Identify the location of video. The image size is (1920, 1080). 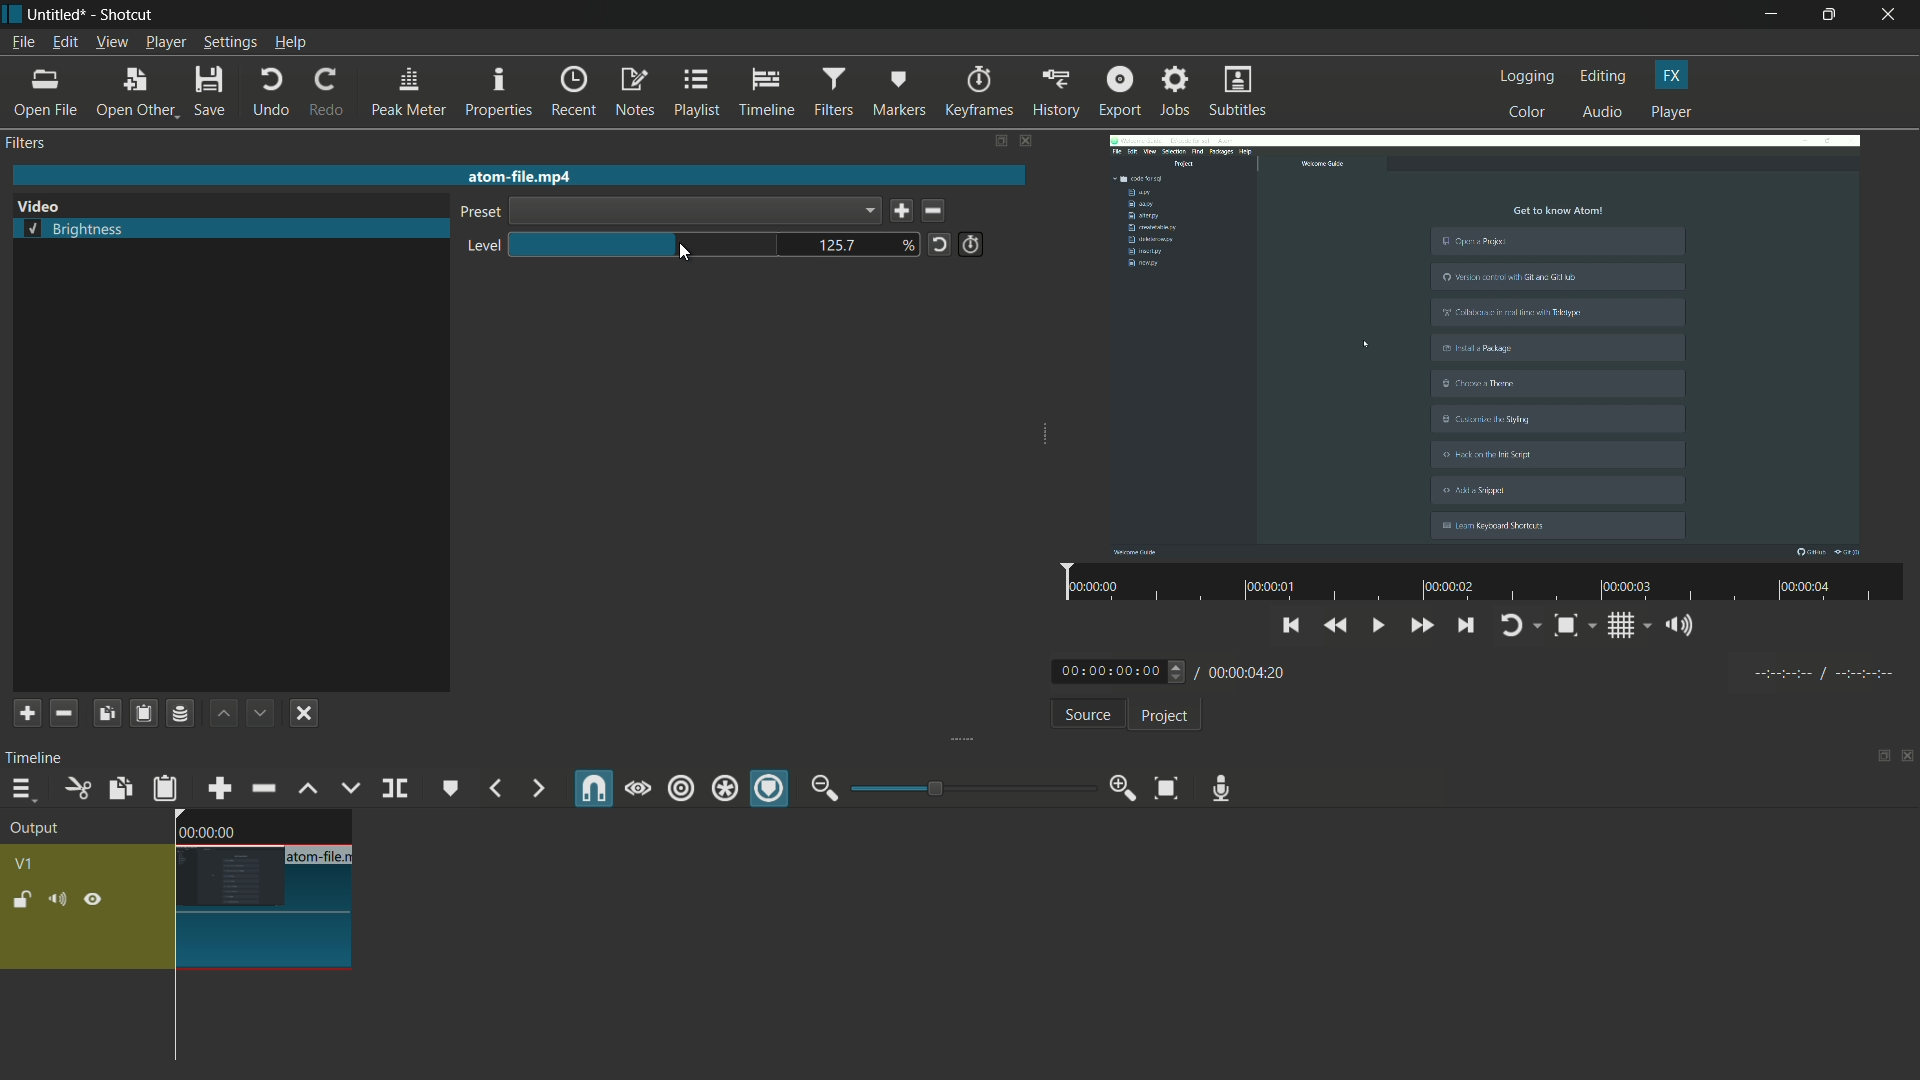
(38, 207).